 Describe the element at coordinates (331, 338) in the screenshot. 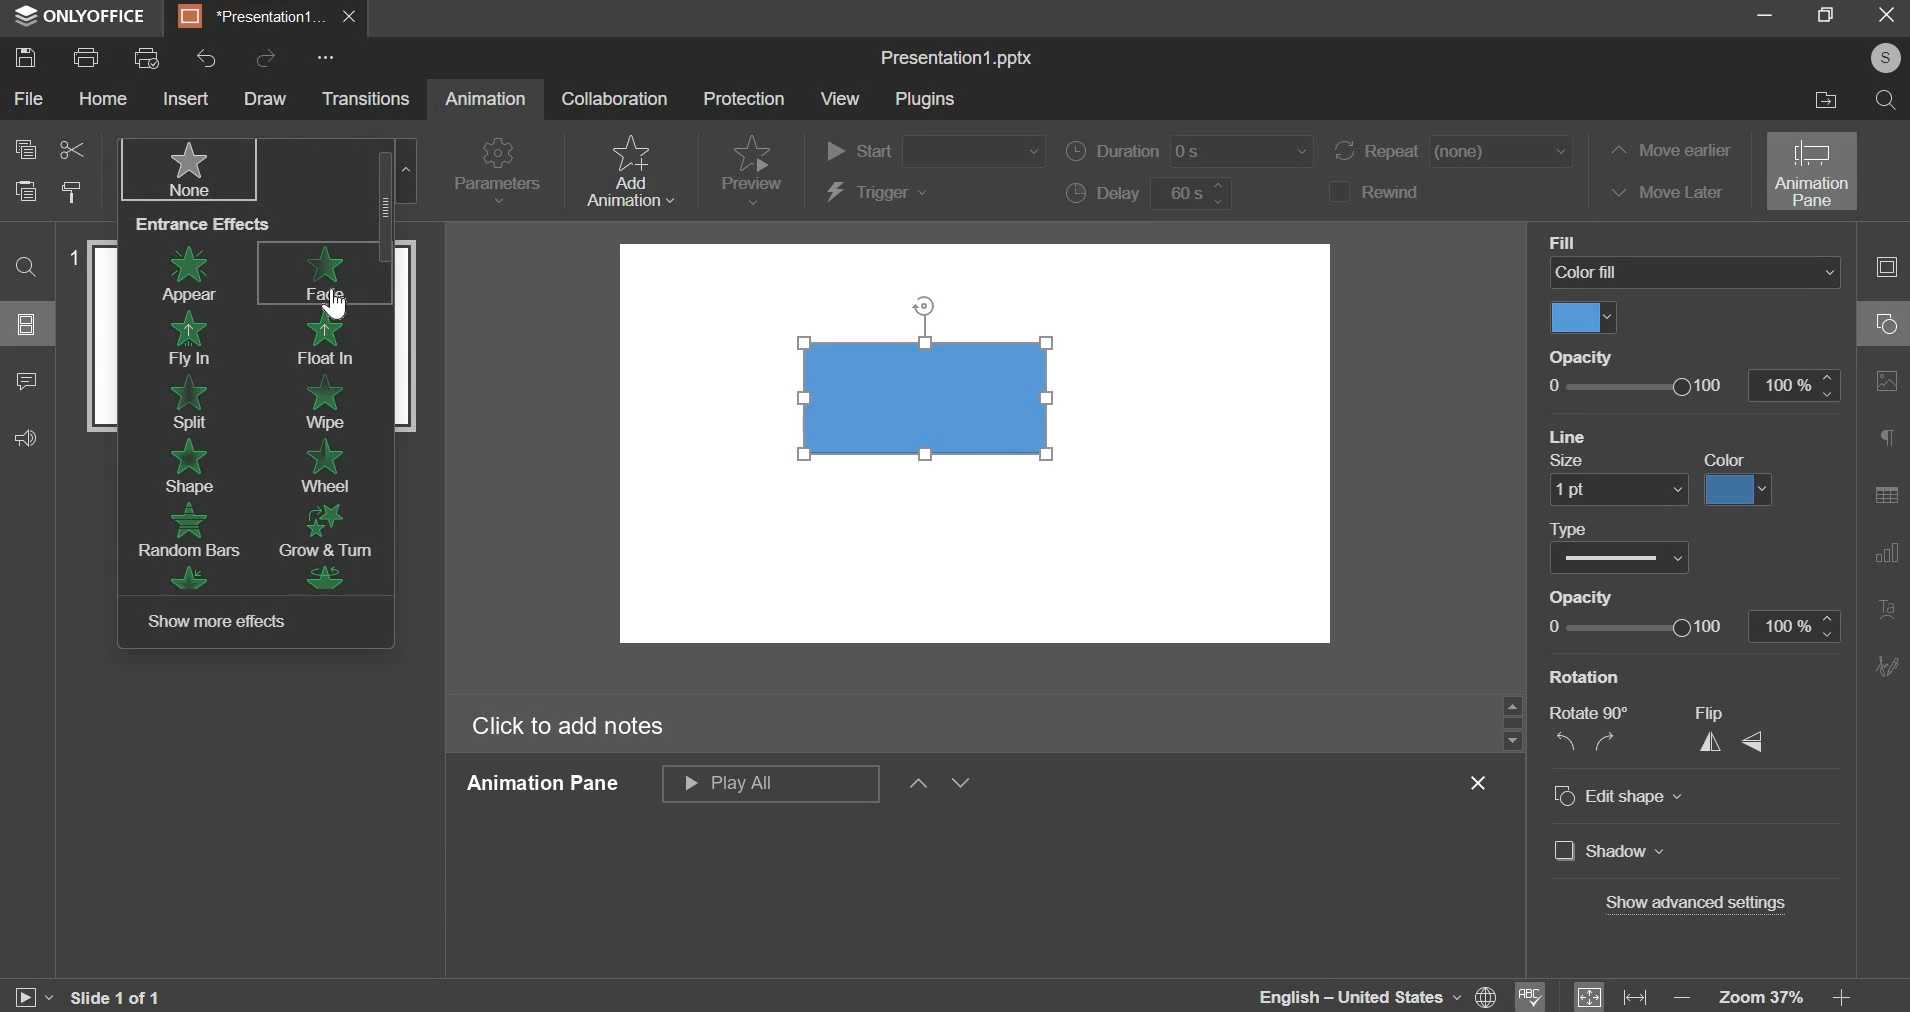

I see `float in` at that location.